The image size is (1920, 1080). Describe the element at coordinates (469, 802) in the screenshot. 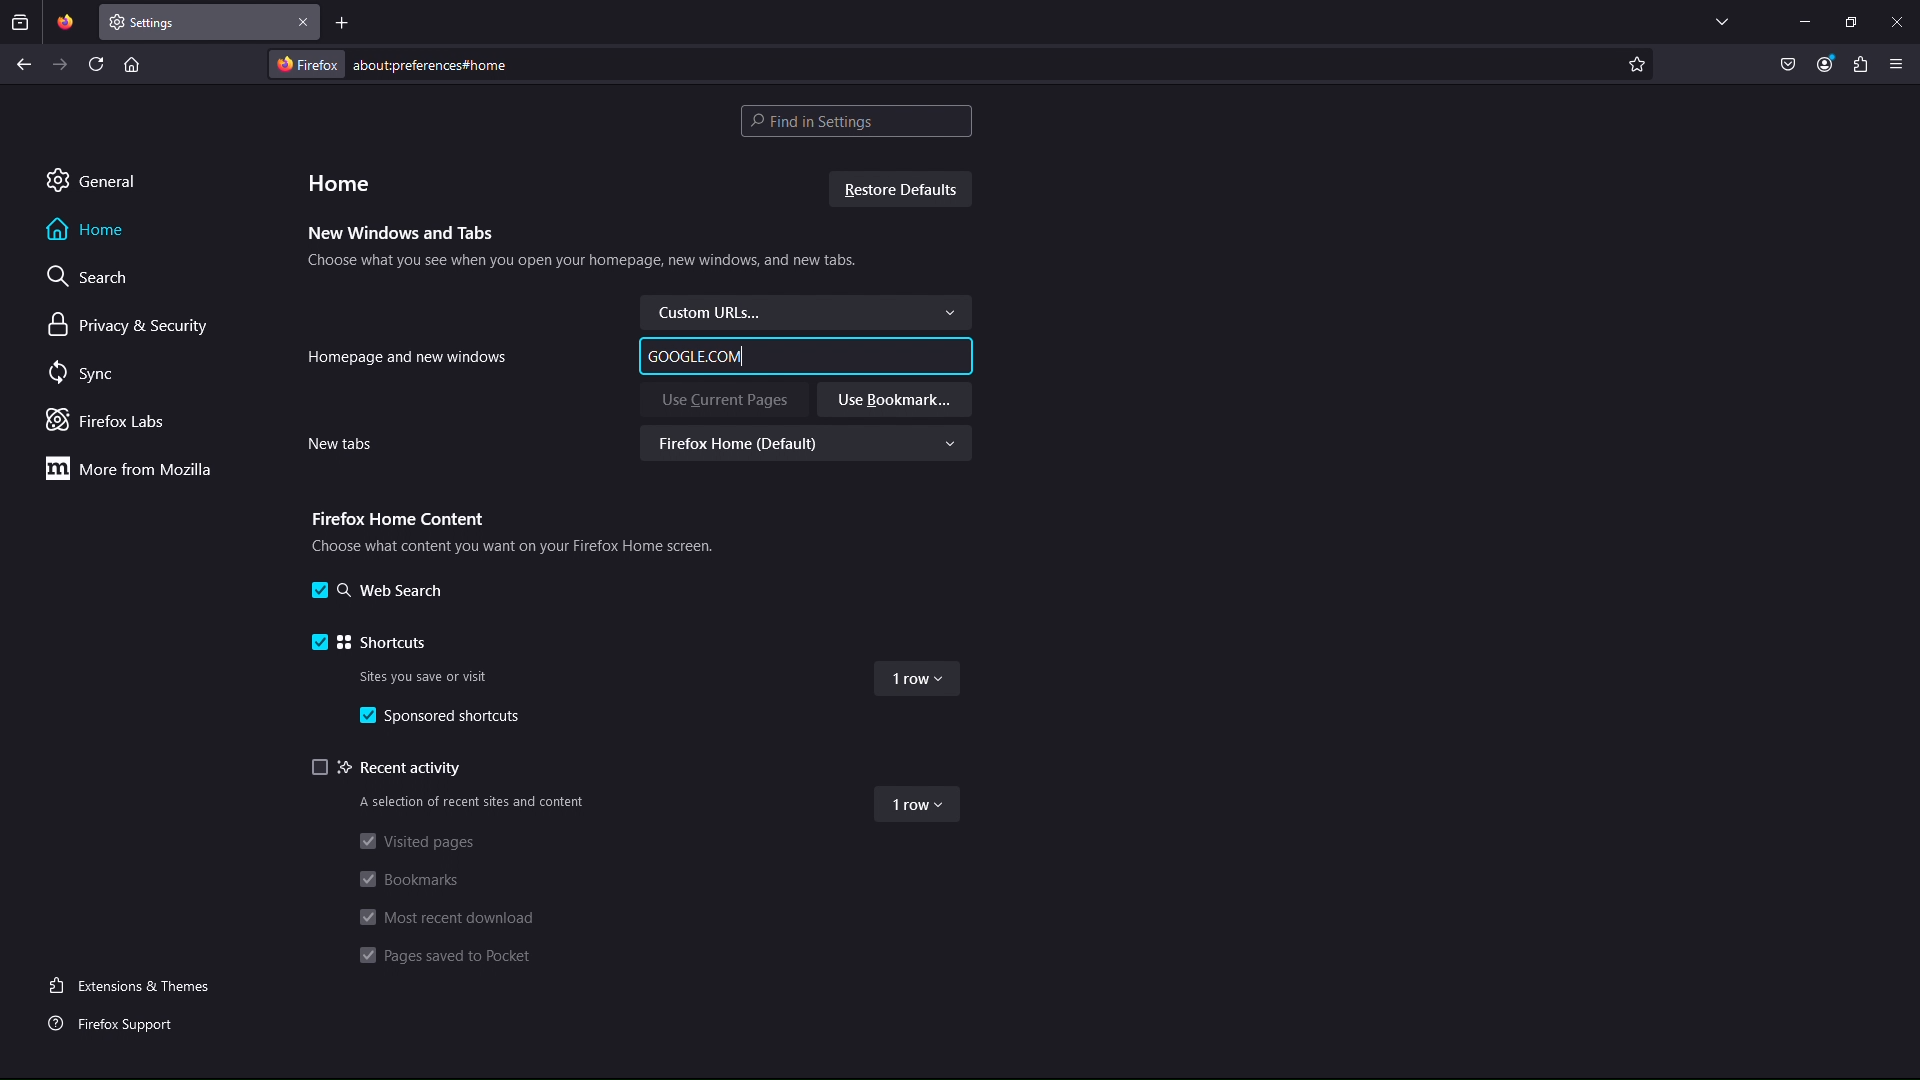

I see `A selection of recent sites and content` at that location.